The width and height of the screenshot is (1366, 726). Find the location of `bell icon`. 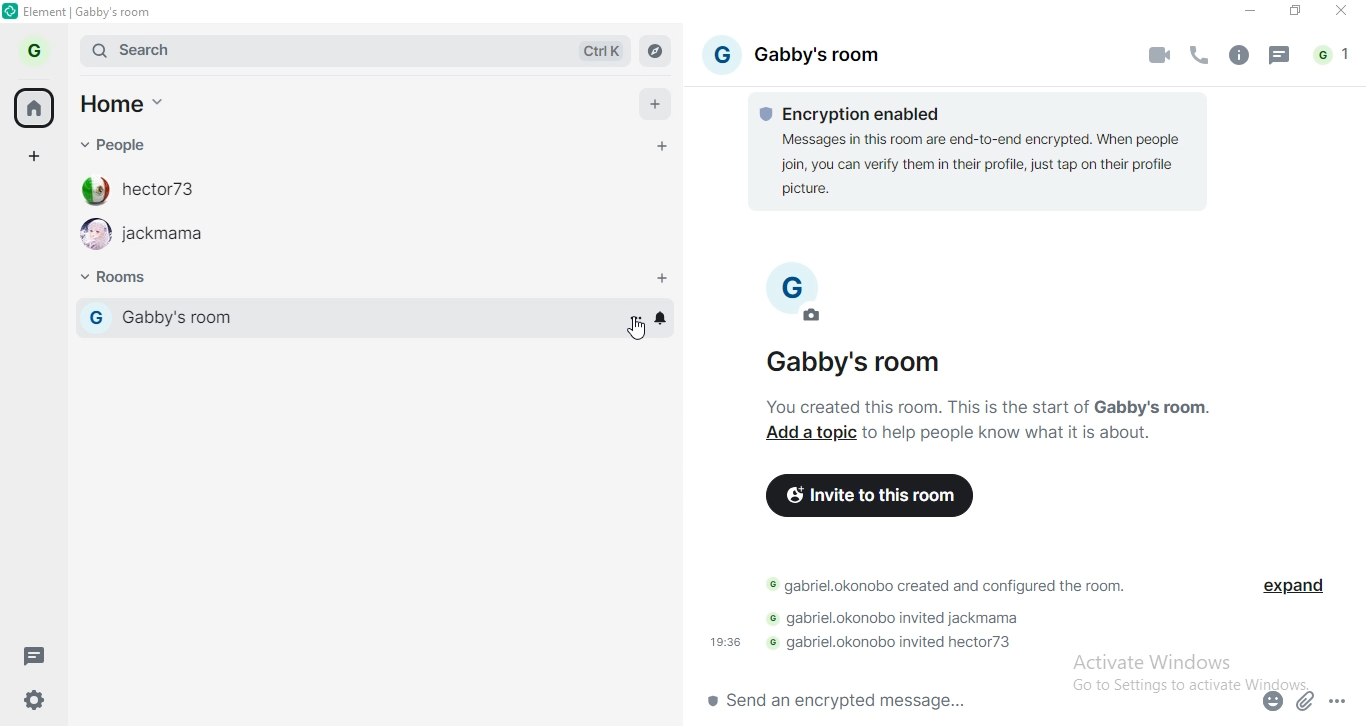

bell icon is located at coordinates (659, 320).